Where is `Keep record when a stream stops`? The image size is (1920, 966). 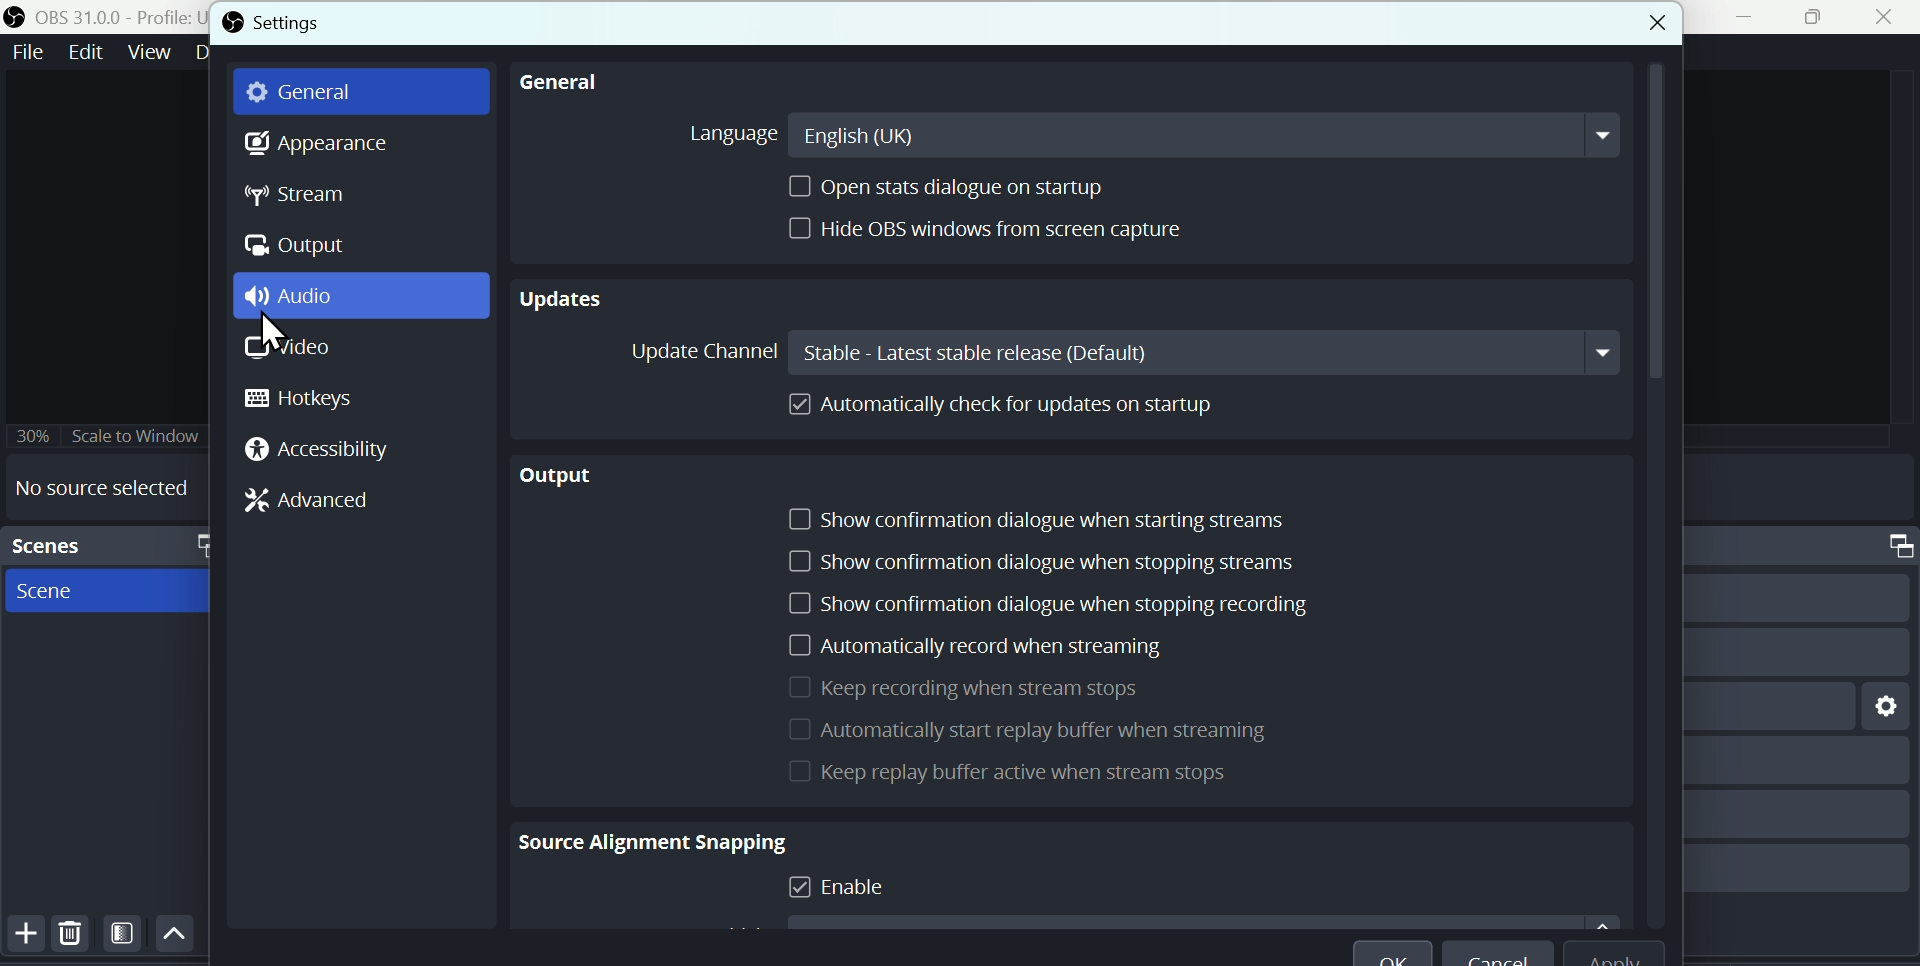
Keep record when a stream stops is located at coordinates (970, 689).